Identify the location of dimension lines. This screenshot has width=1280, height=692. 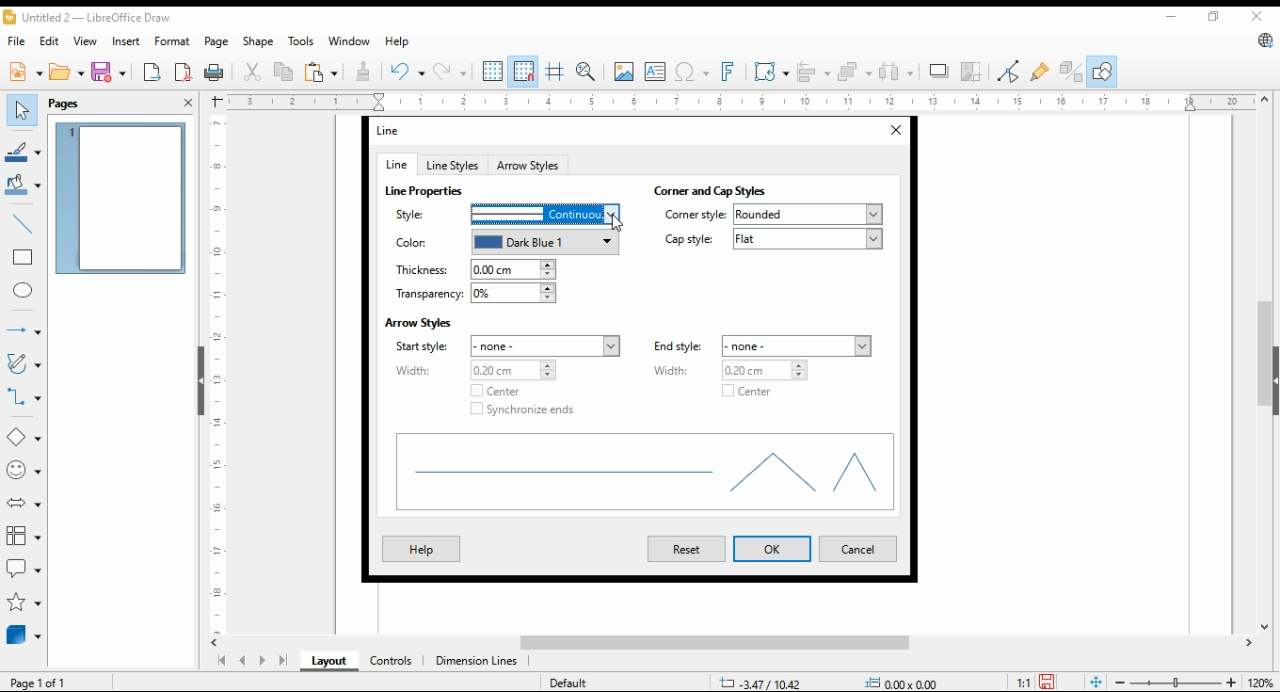
(477, 662).